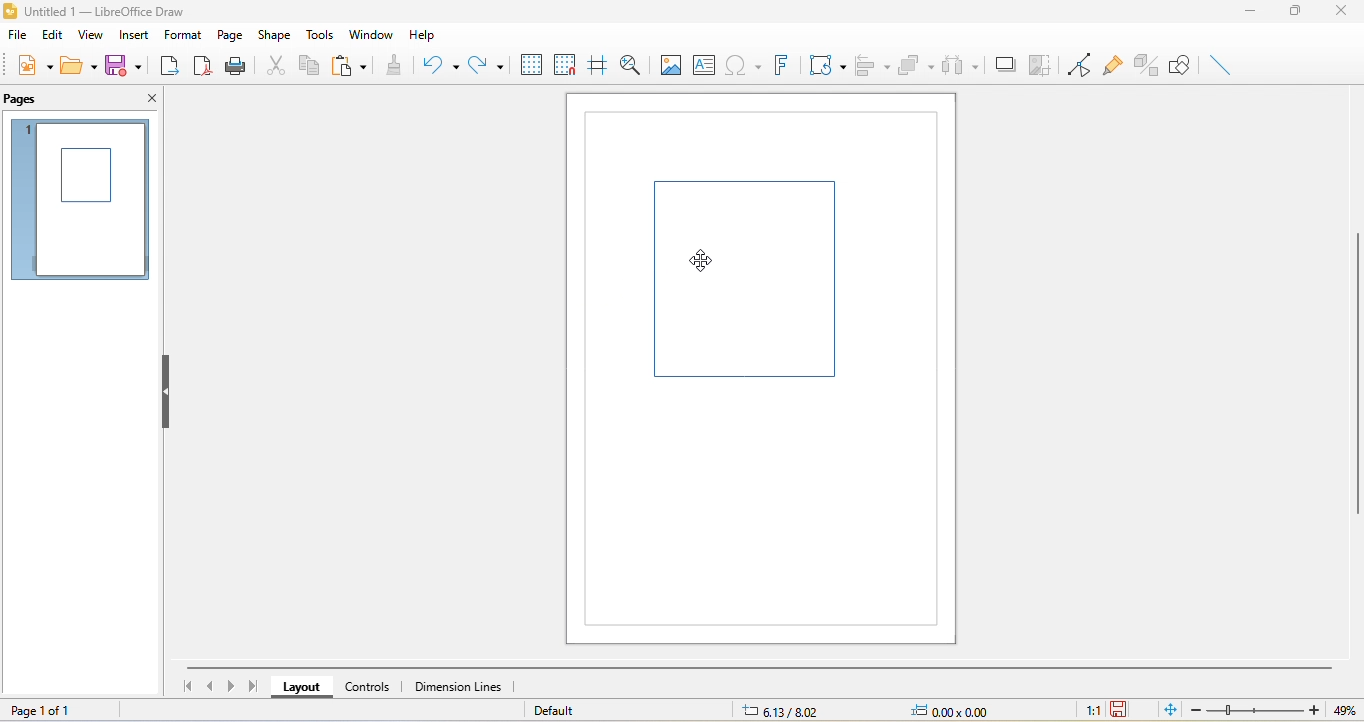 This screenshot has height=722, width=1364. I want to click on next page, so click(231, 688).